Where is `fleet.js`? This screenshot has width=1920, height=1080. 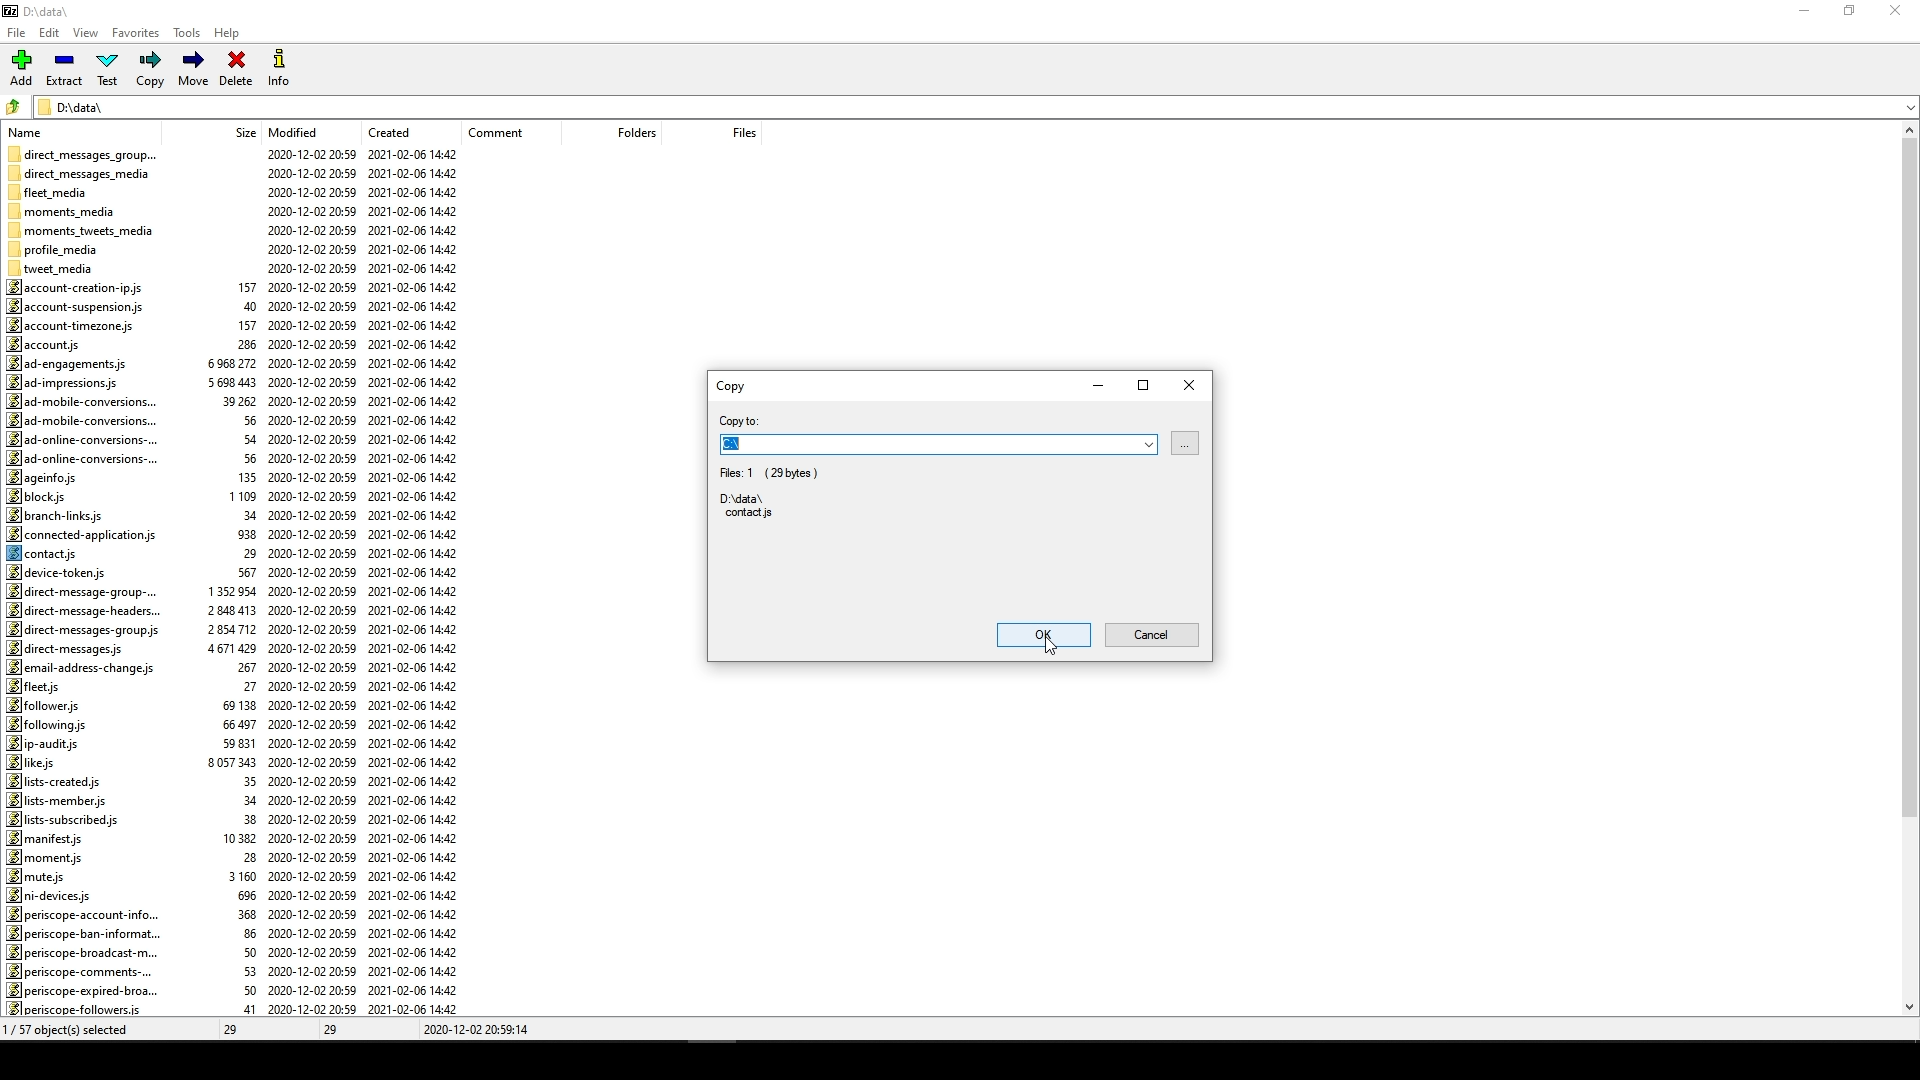 fleet.js is located at coordinates (37, 686).